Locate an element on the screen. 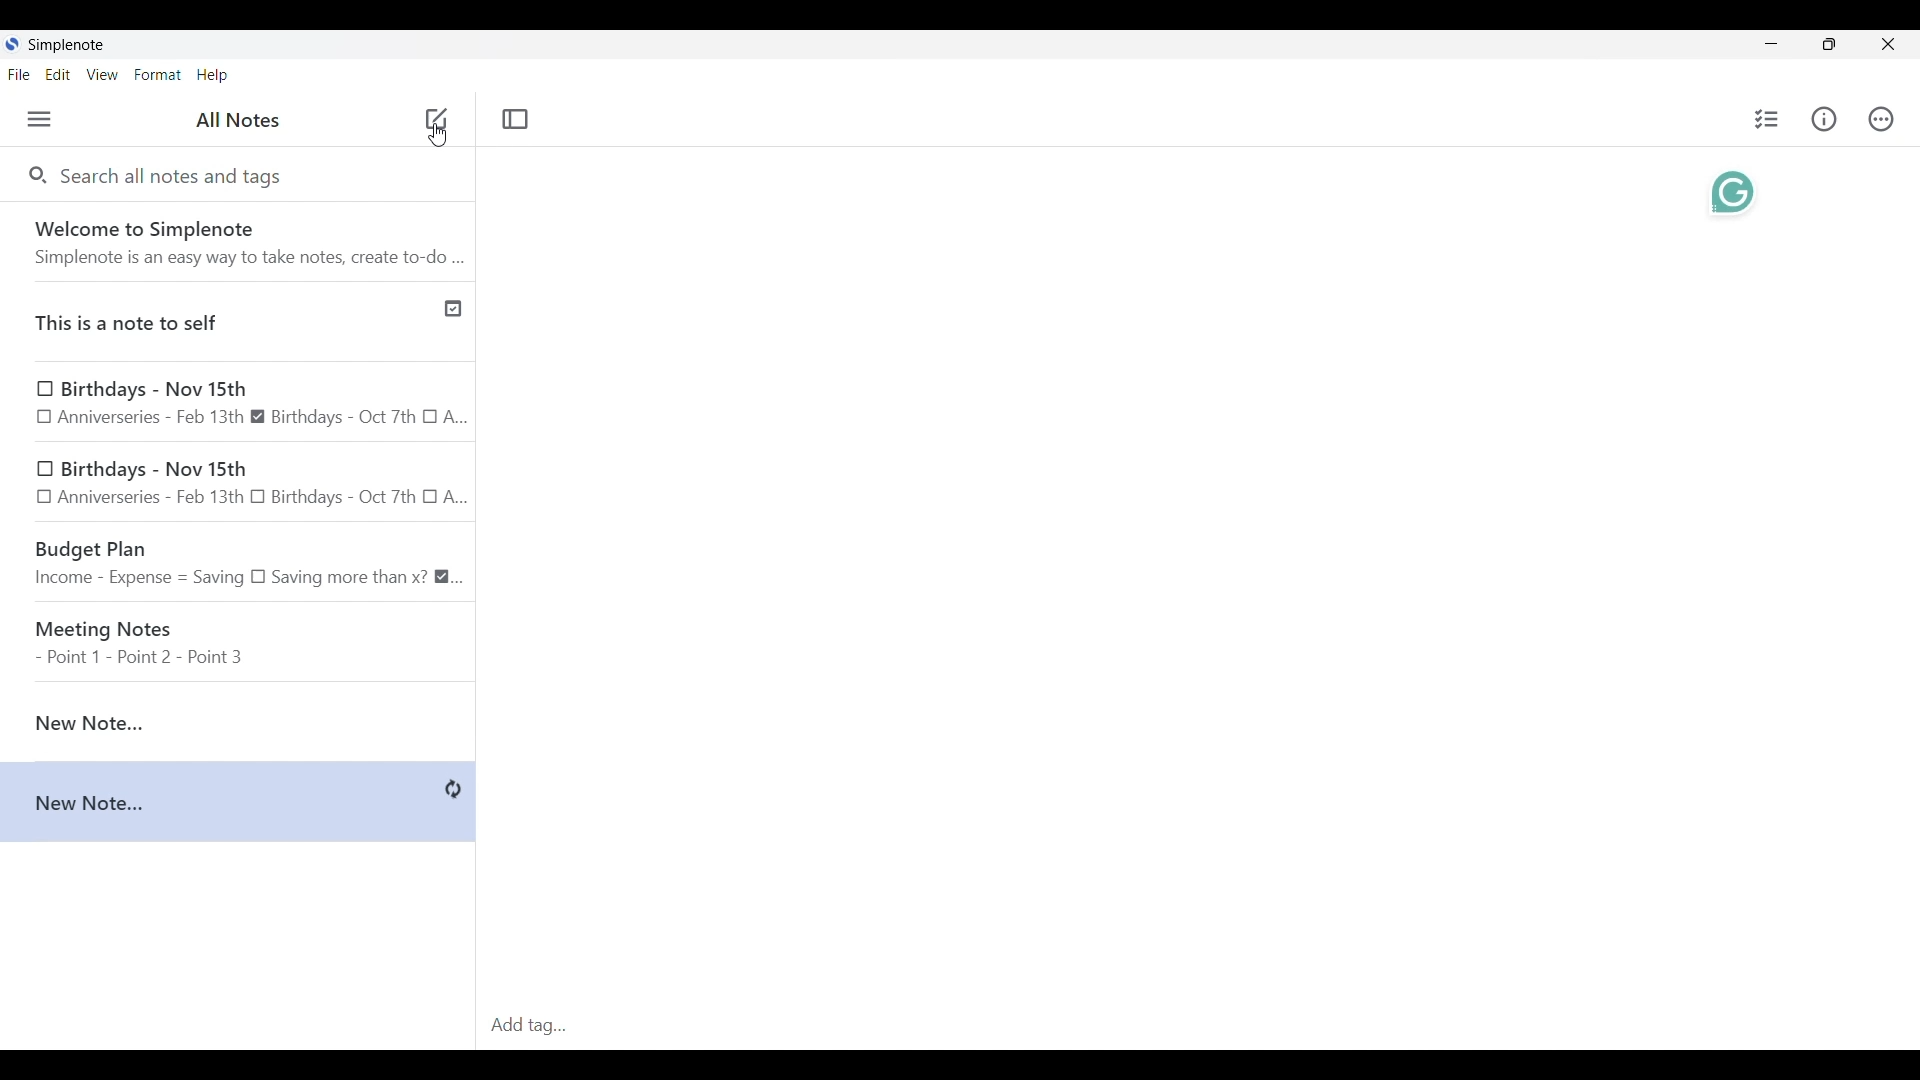  Menu is located at coordinates (40, 119).